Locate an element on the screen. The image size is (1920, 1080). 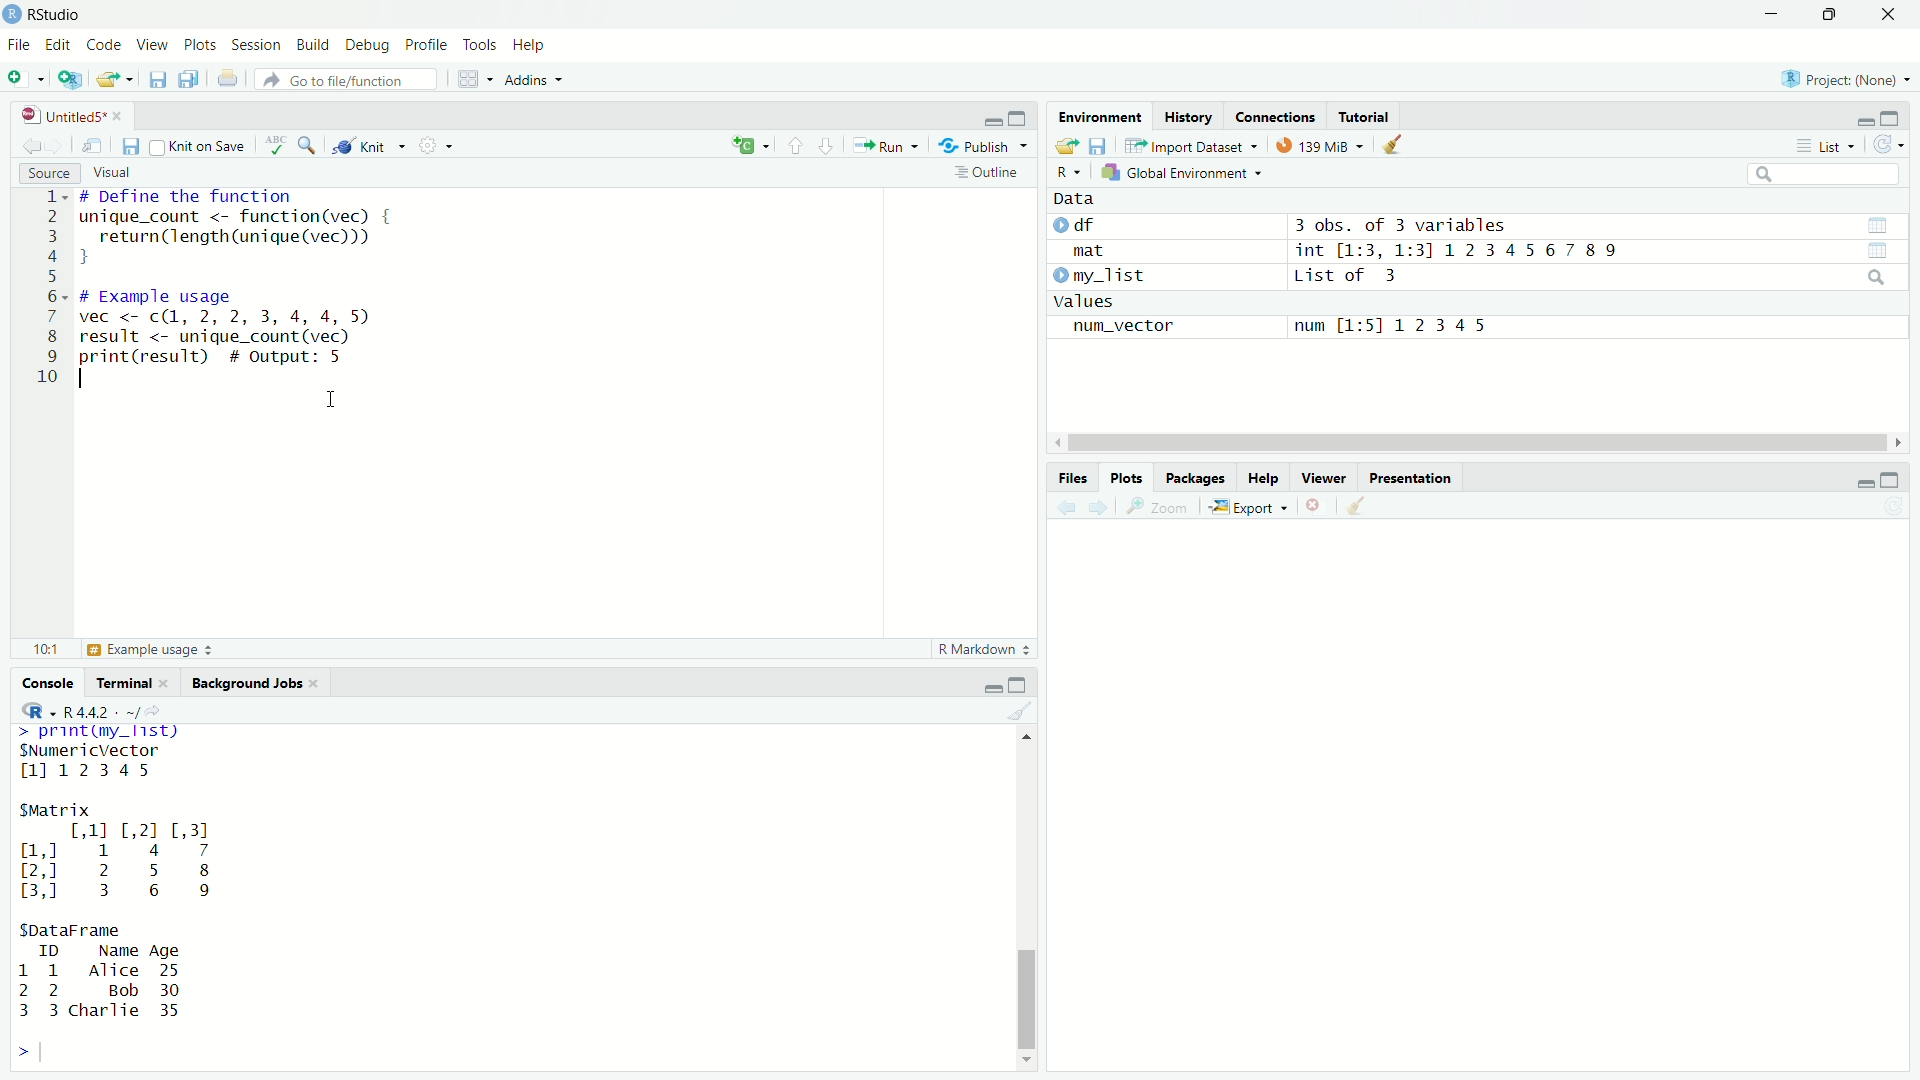
minimize is located at coordinates (1772, 15).